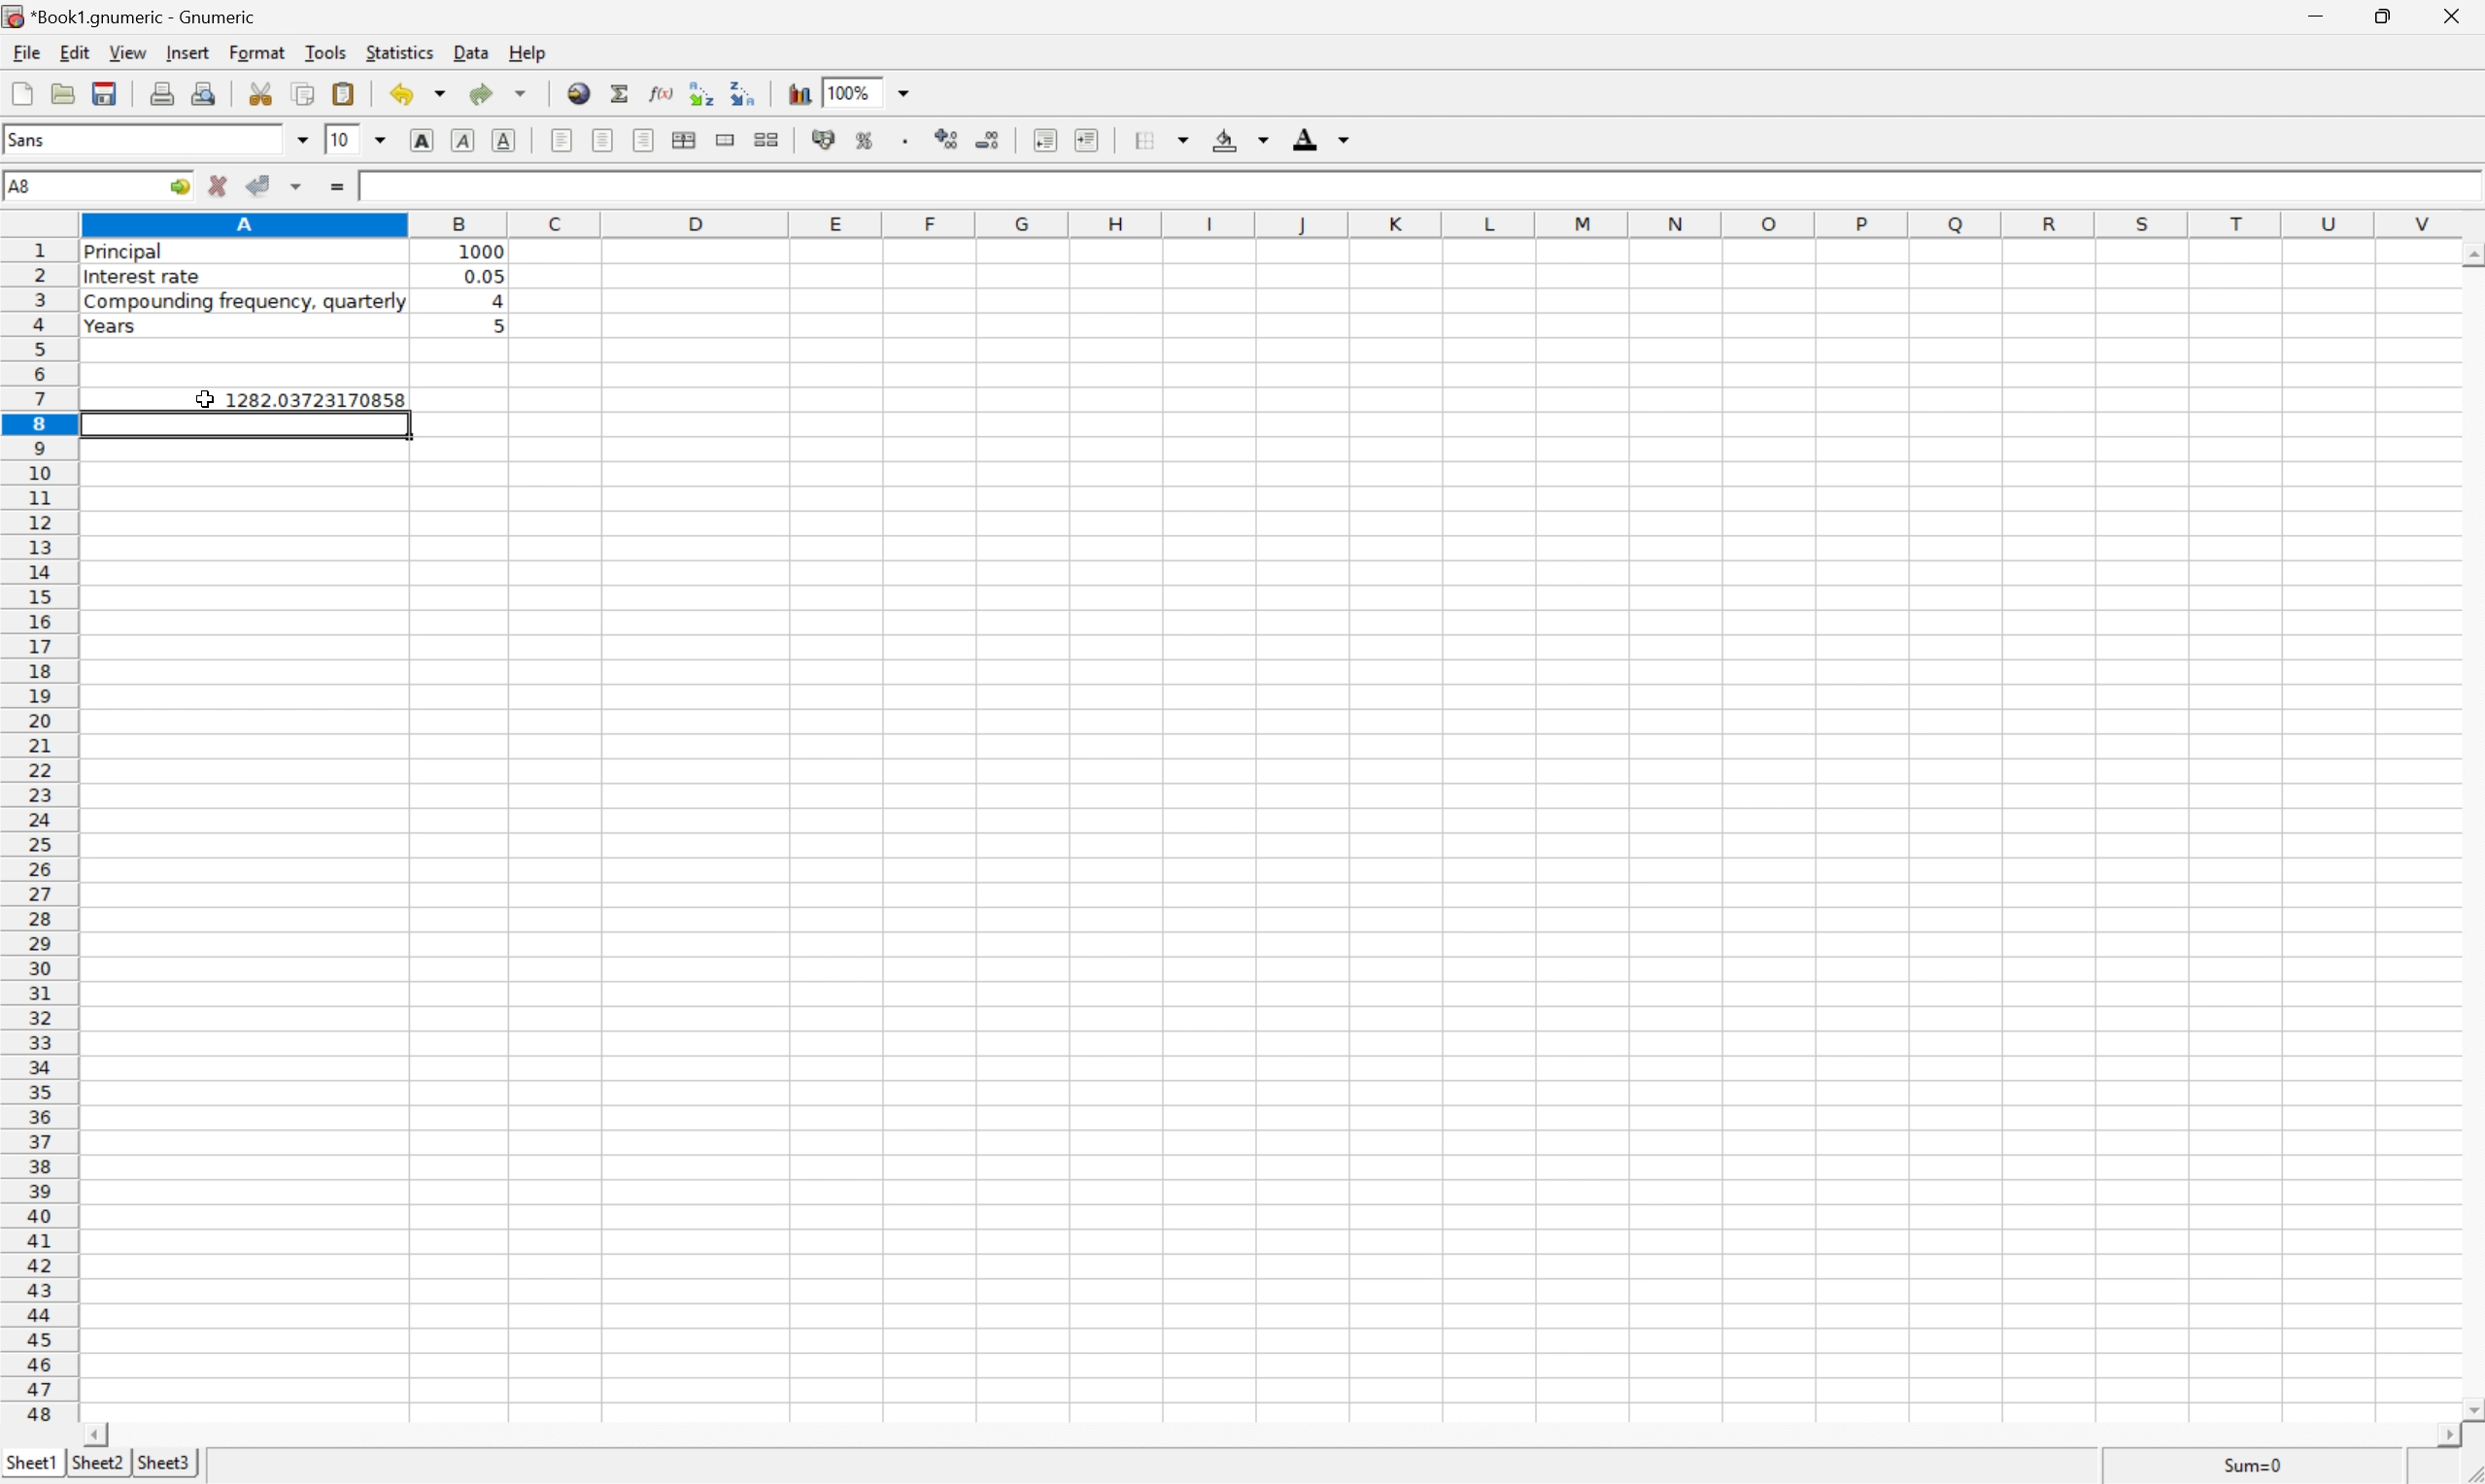 The image size is (2485, 1484). I want to click on data, so click(469, 54).